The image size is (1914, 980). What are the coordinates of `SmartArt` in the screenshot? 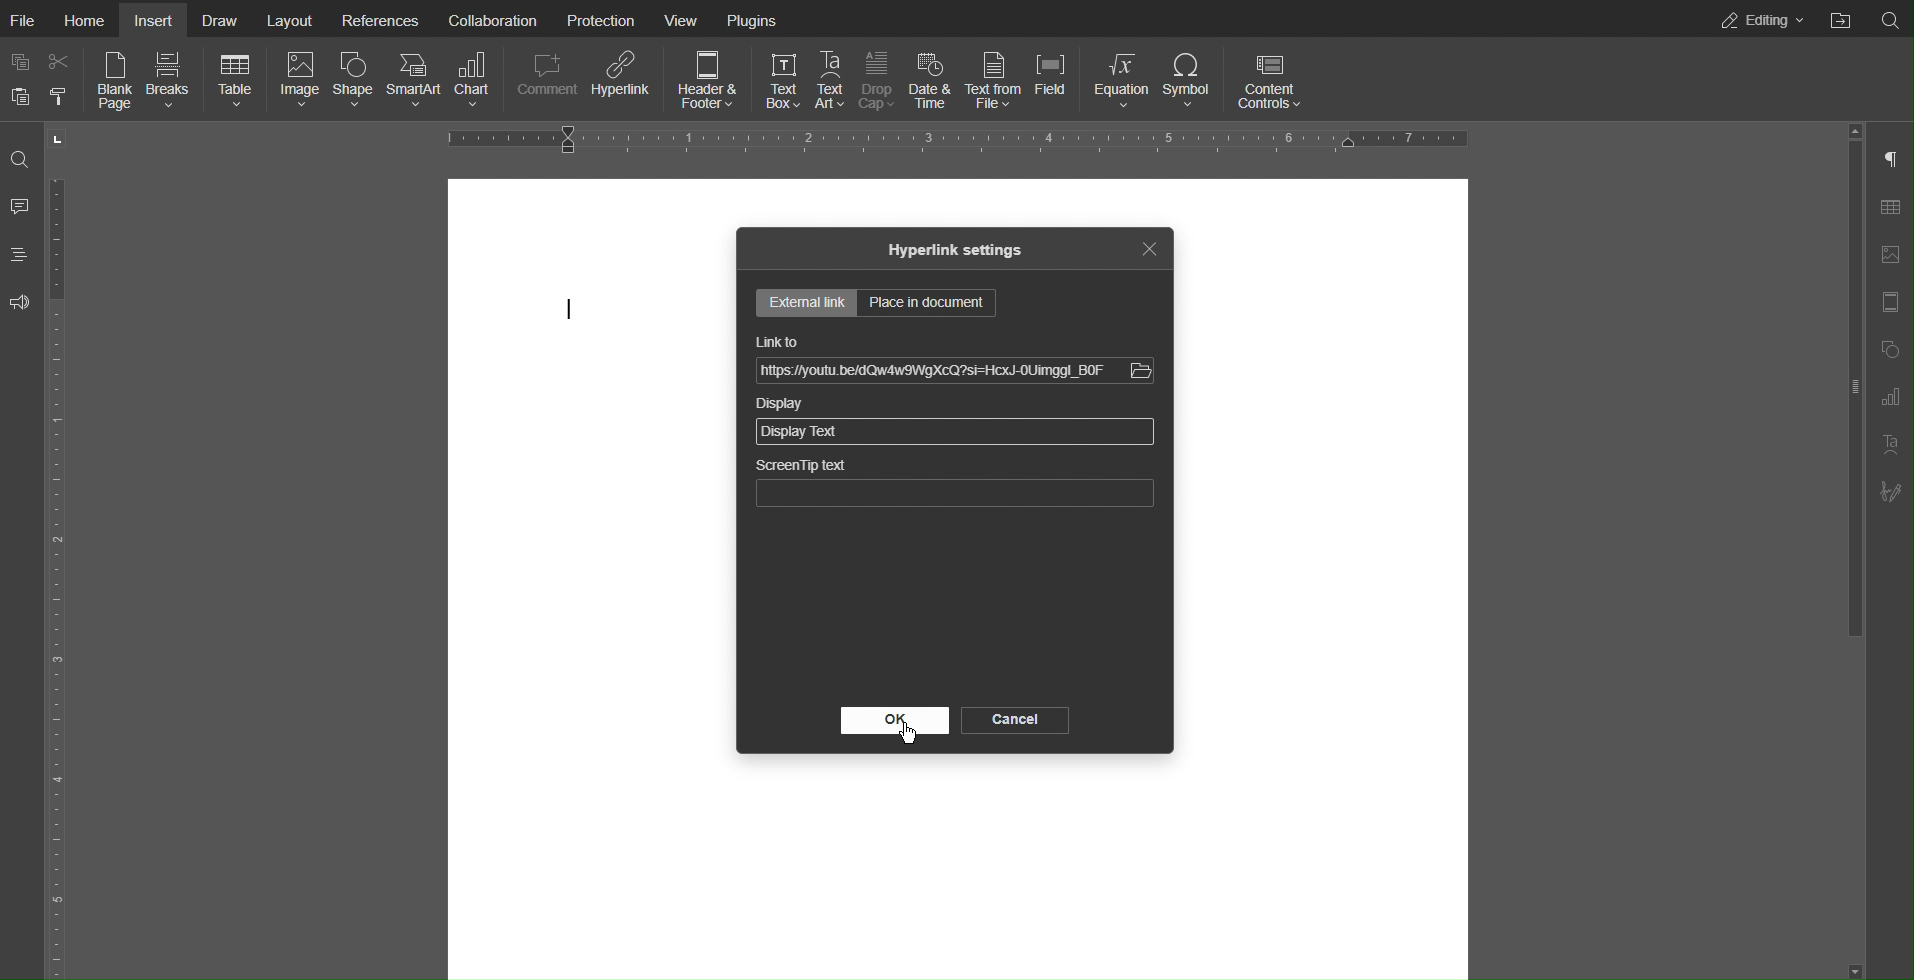 It's located at (415, 81).